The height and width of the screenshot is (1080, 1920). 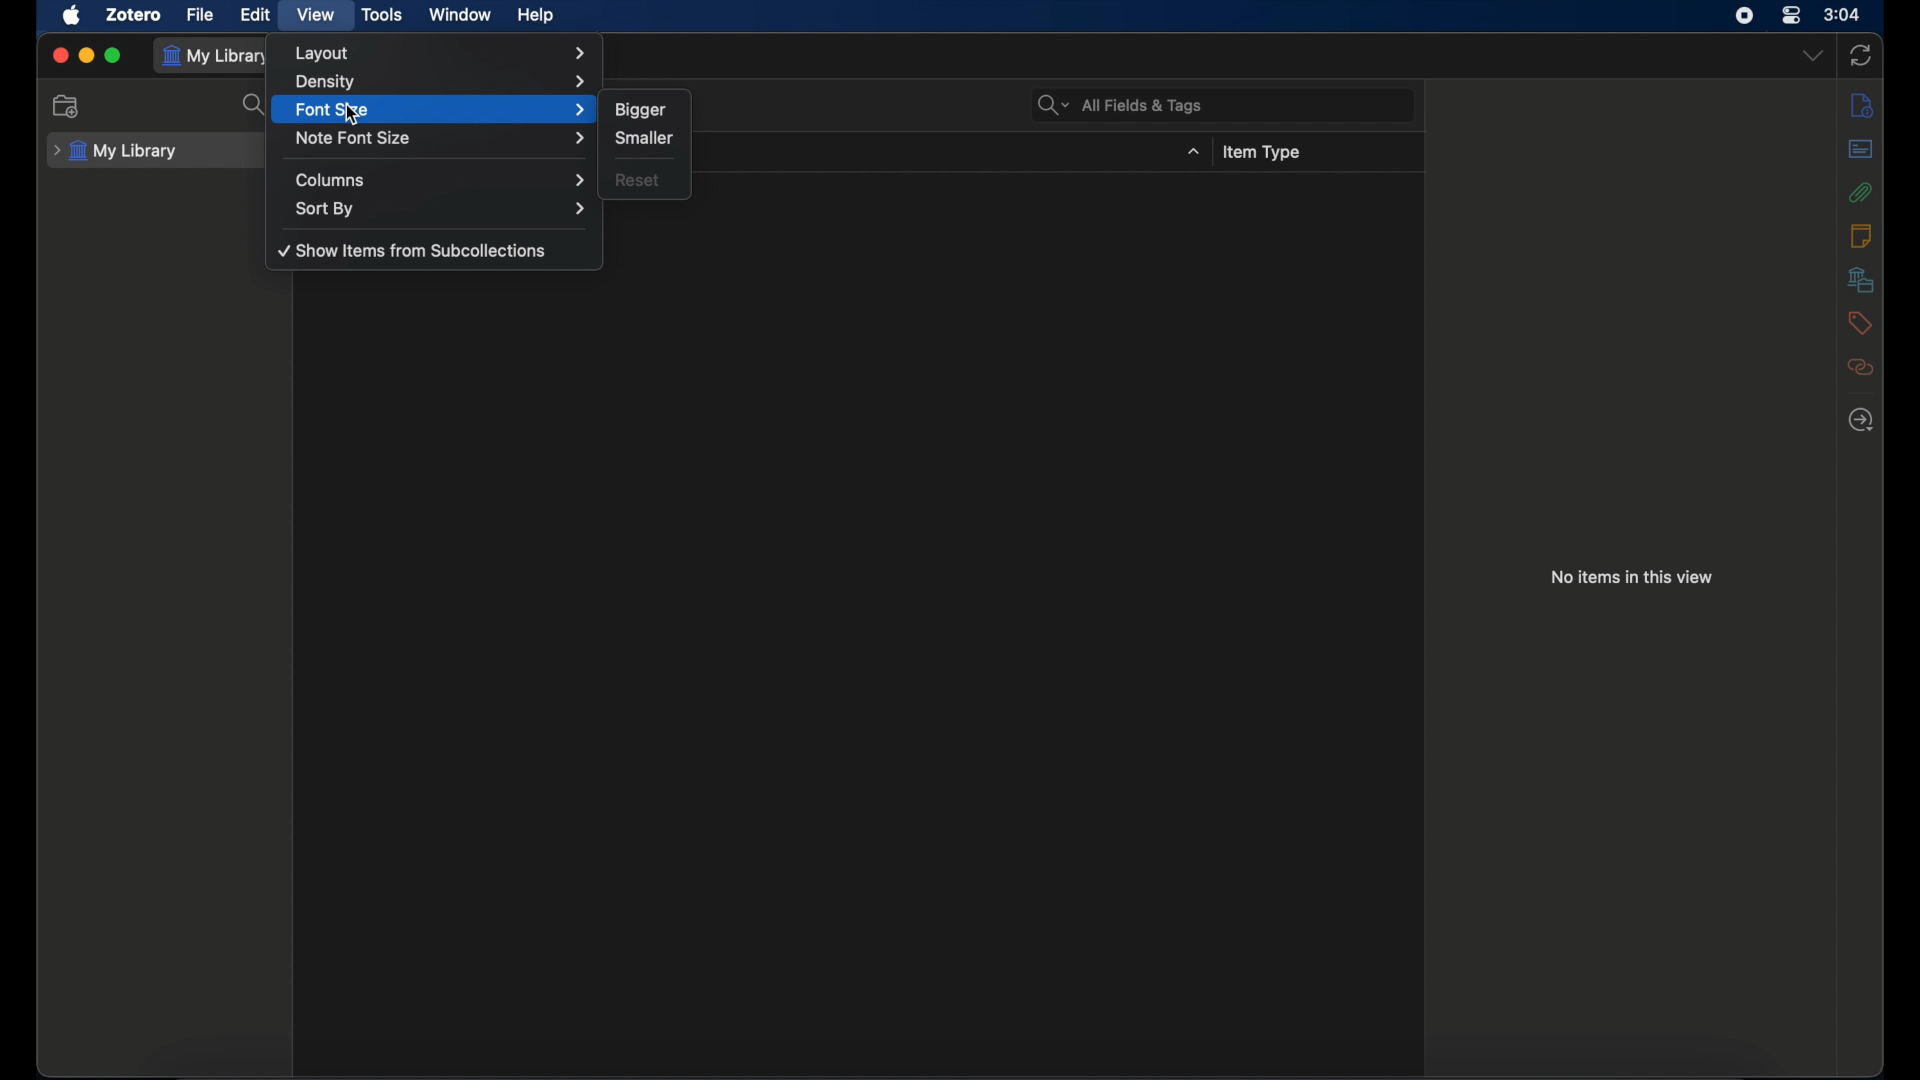 I want to click on screen recorder, so click(x=1744, y=16).